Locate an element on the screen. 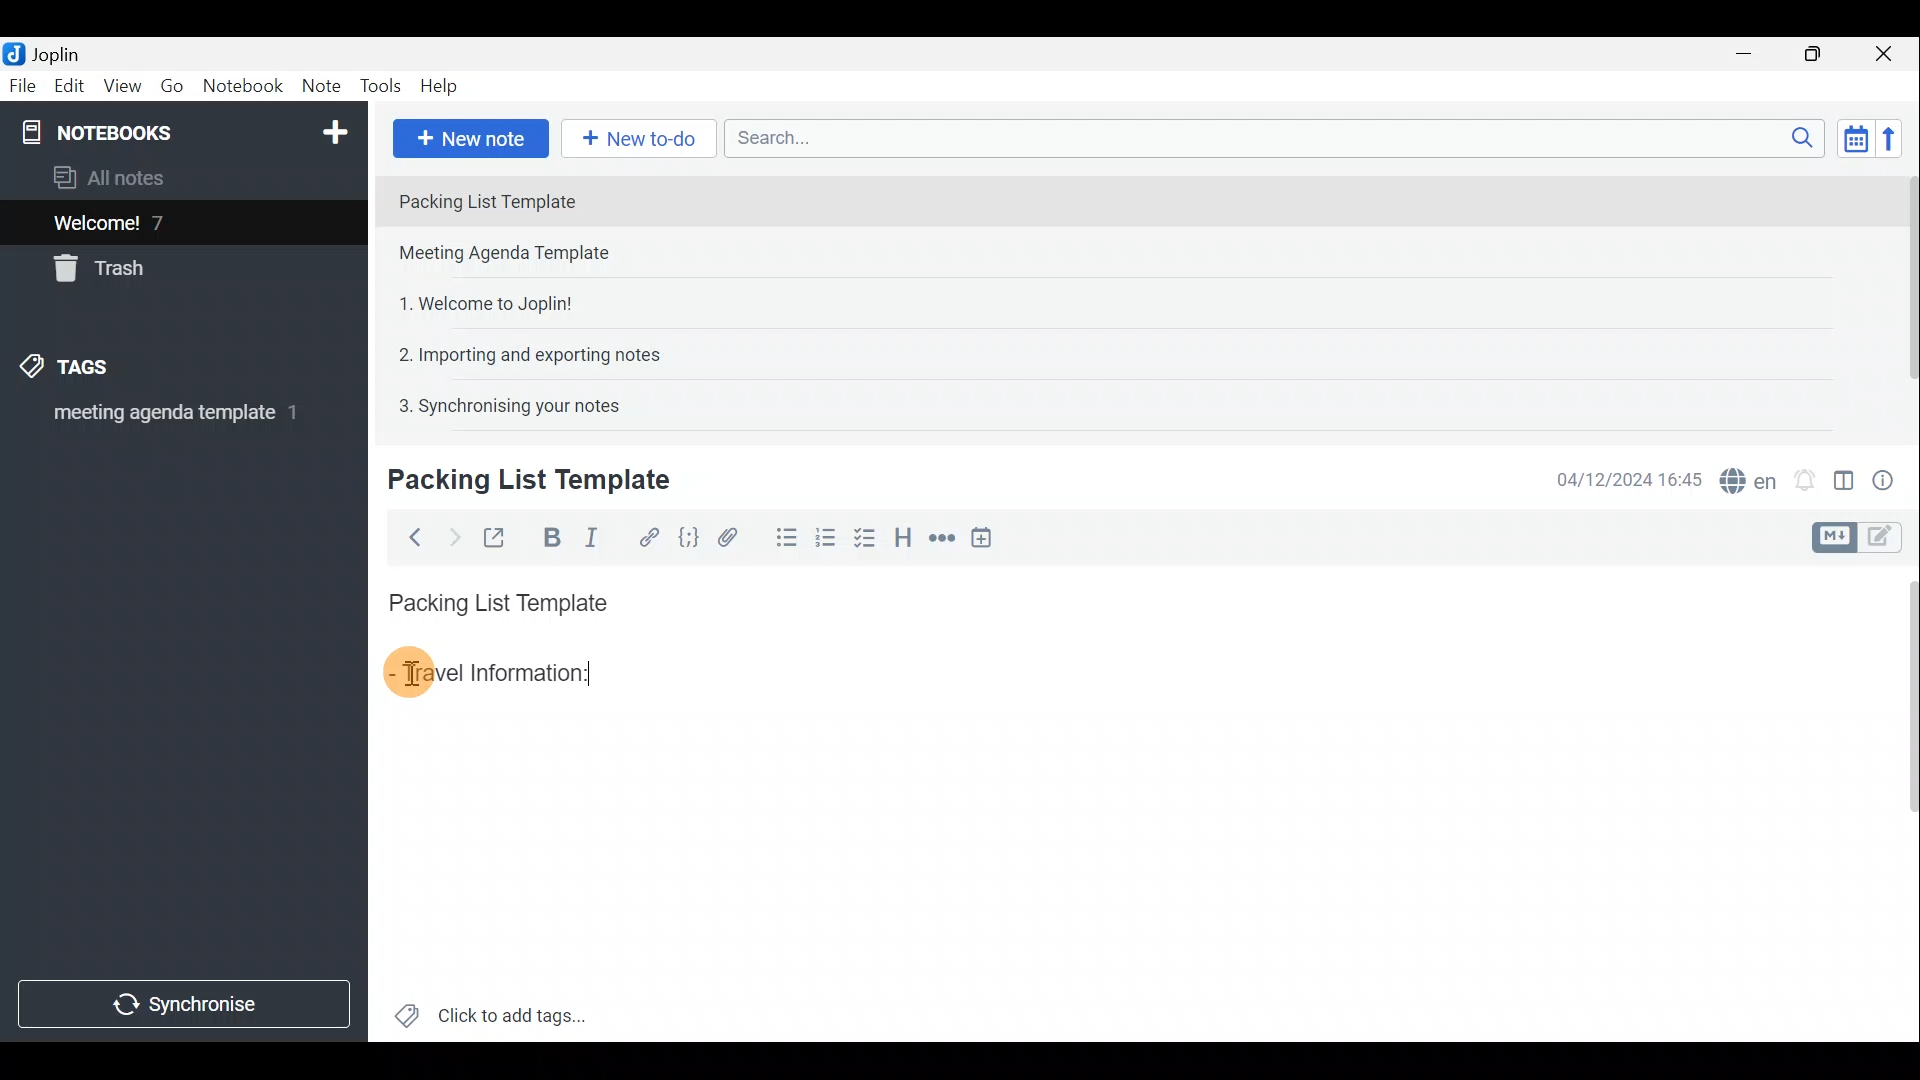  Italic is located at coordinates (599, 537).